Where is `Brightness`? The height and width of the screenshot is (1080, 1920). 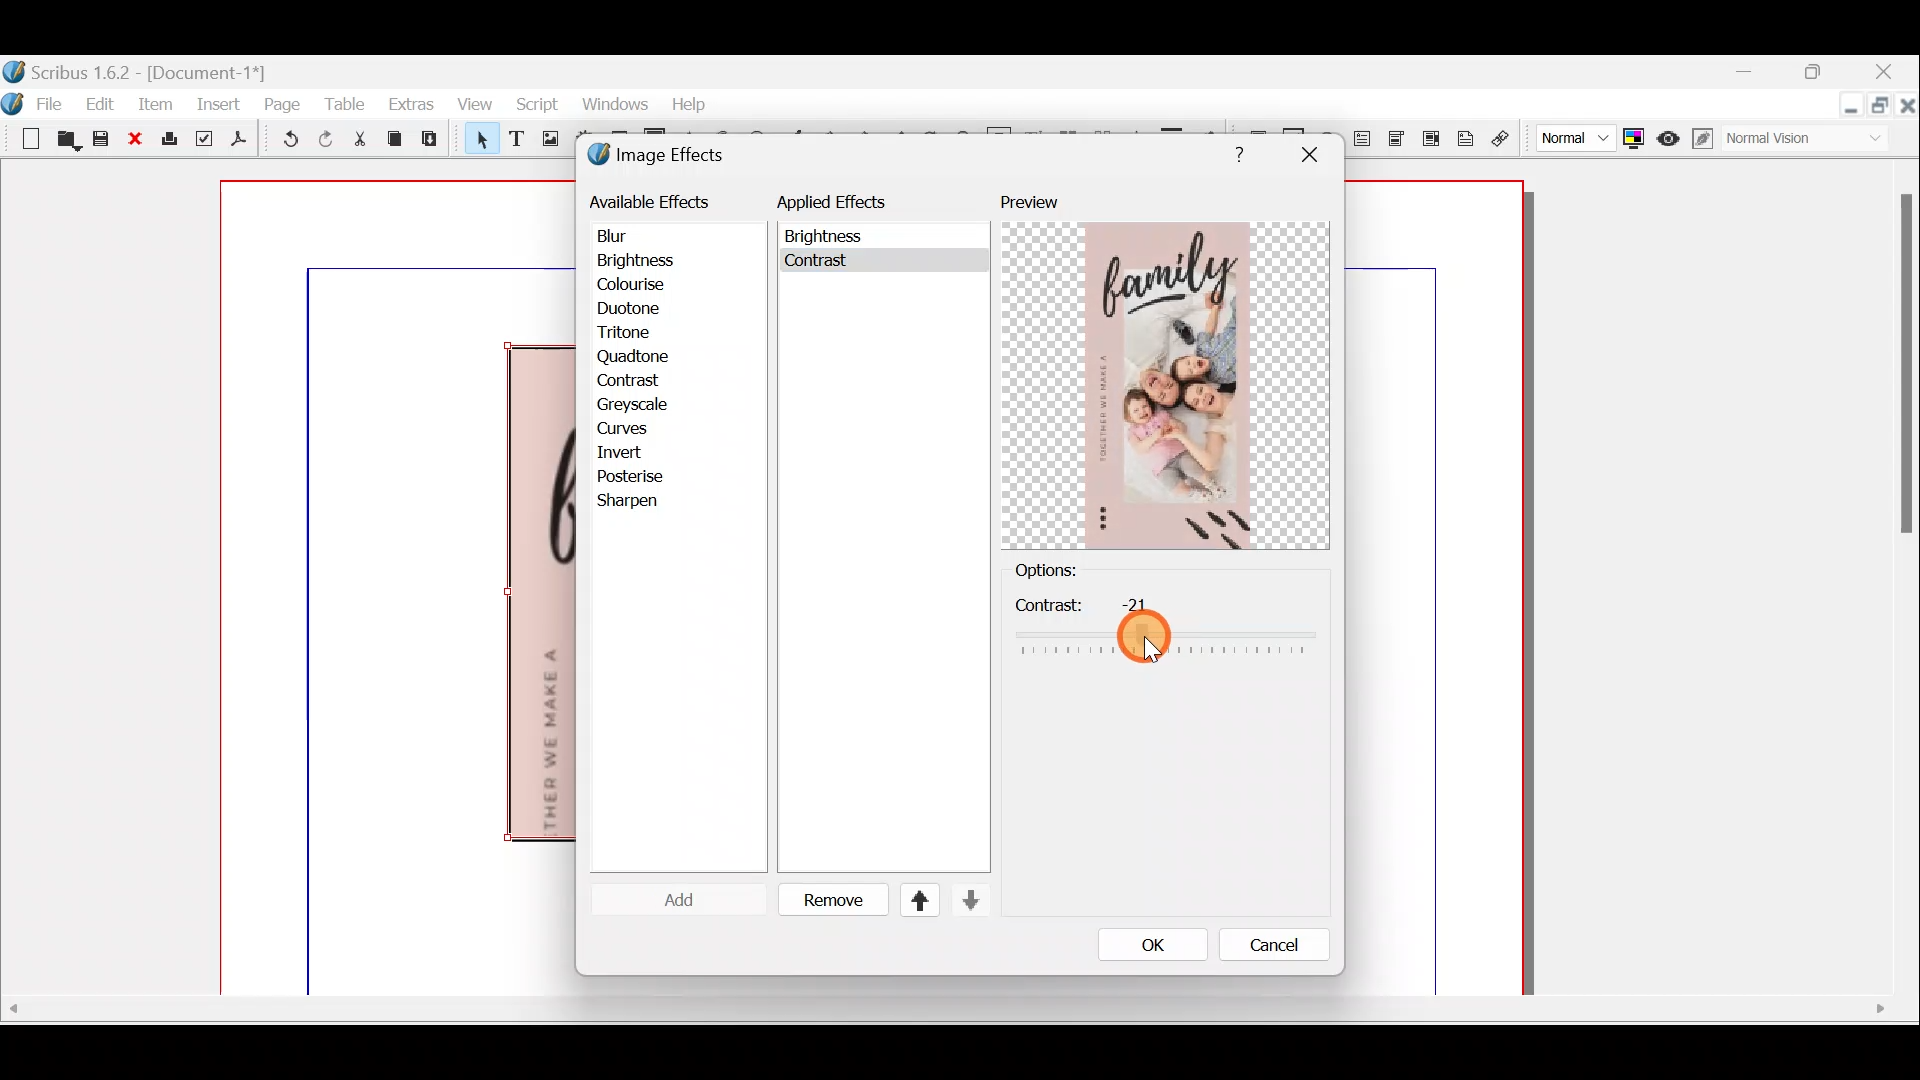
Brightness is located at coordinates (662, 259).